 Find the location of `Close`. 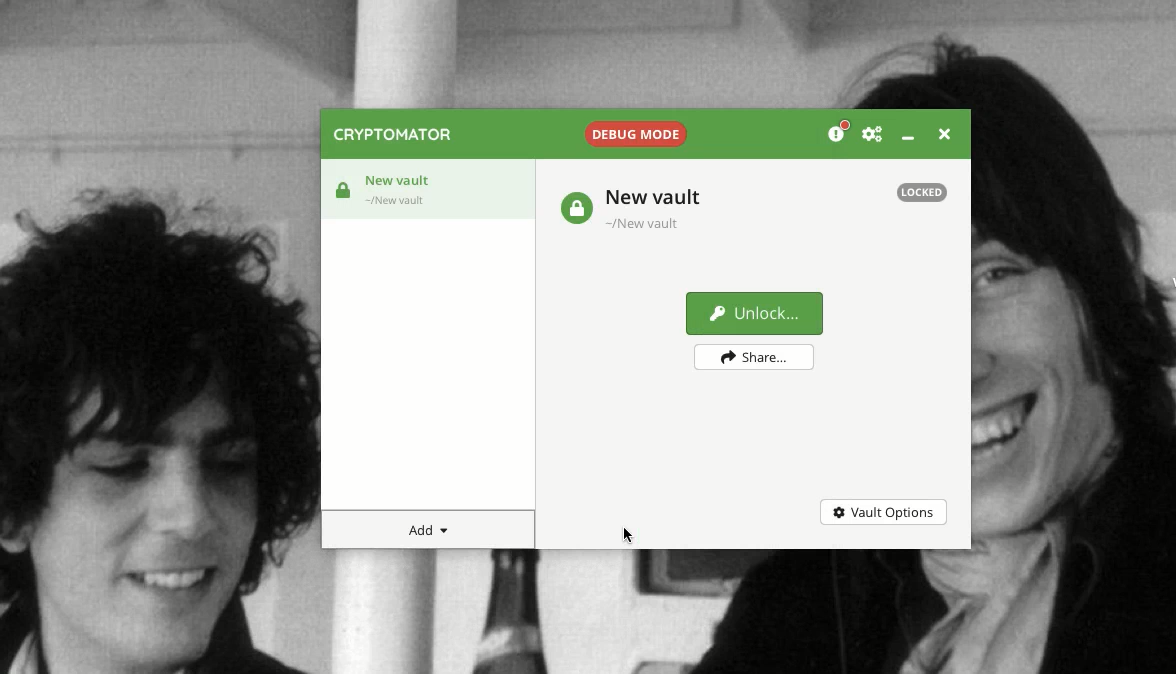

Close is located at coordinates (944, 136).